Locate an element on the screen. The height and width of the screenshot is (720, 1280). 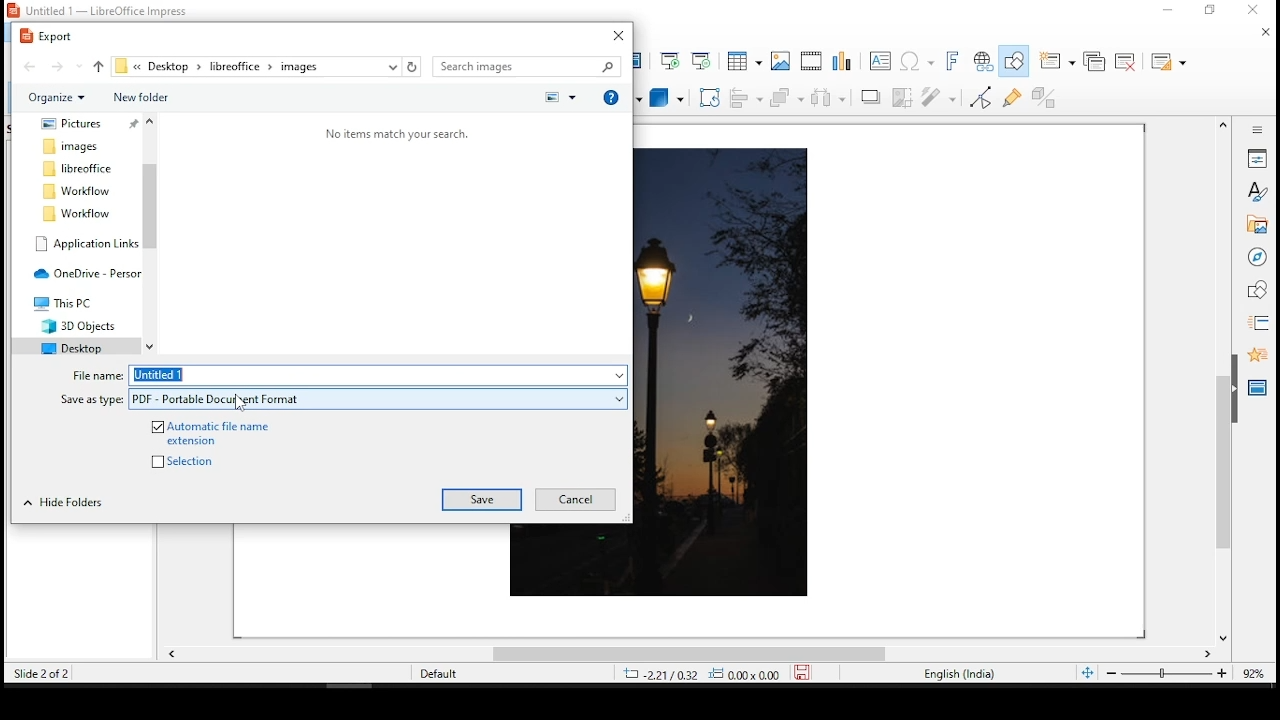
align objects is located at coordinates (746, 99).